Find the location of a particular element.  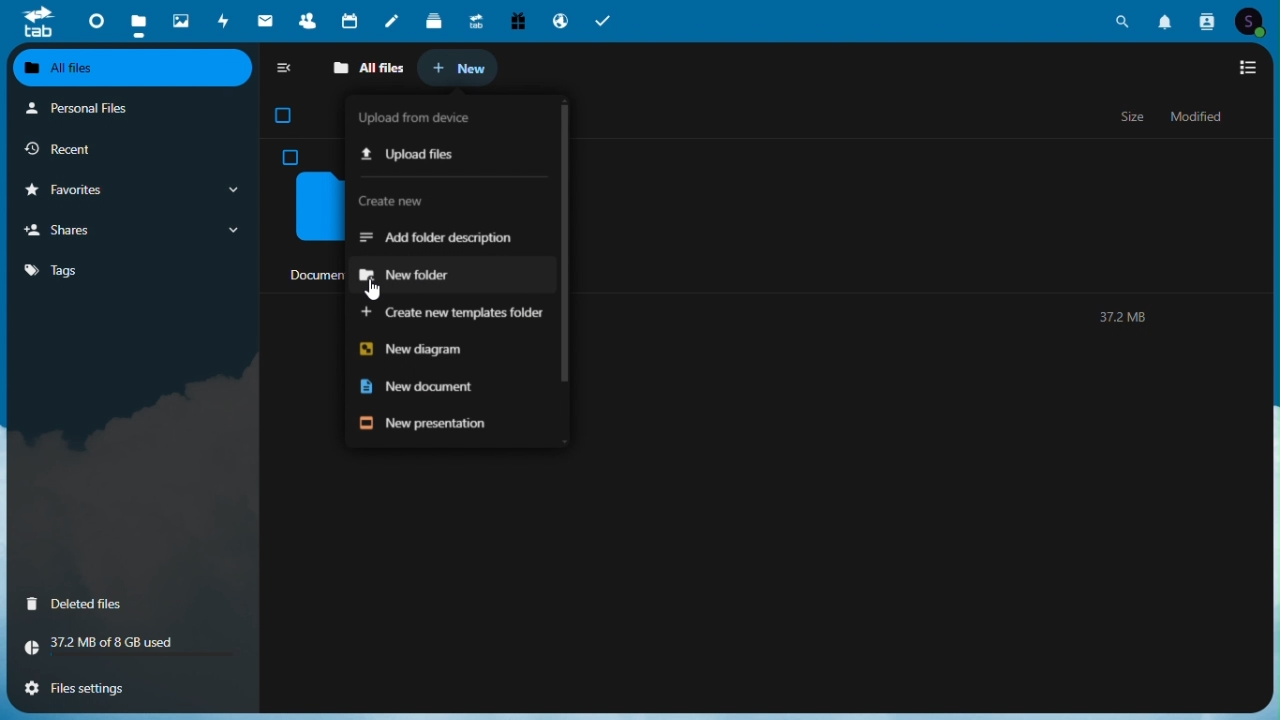

Personal files is located at coordinates (129, 108).